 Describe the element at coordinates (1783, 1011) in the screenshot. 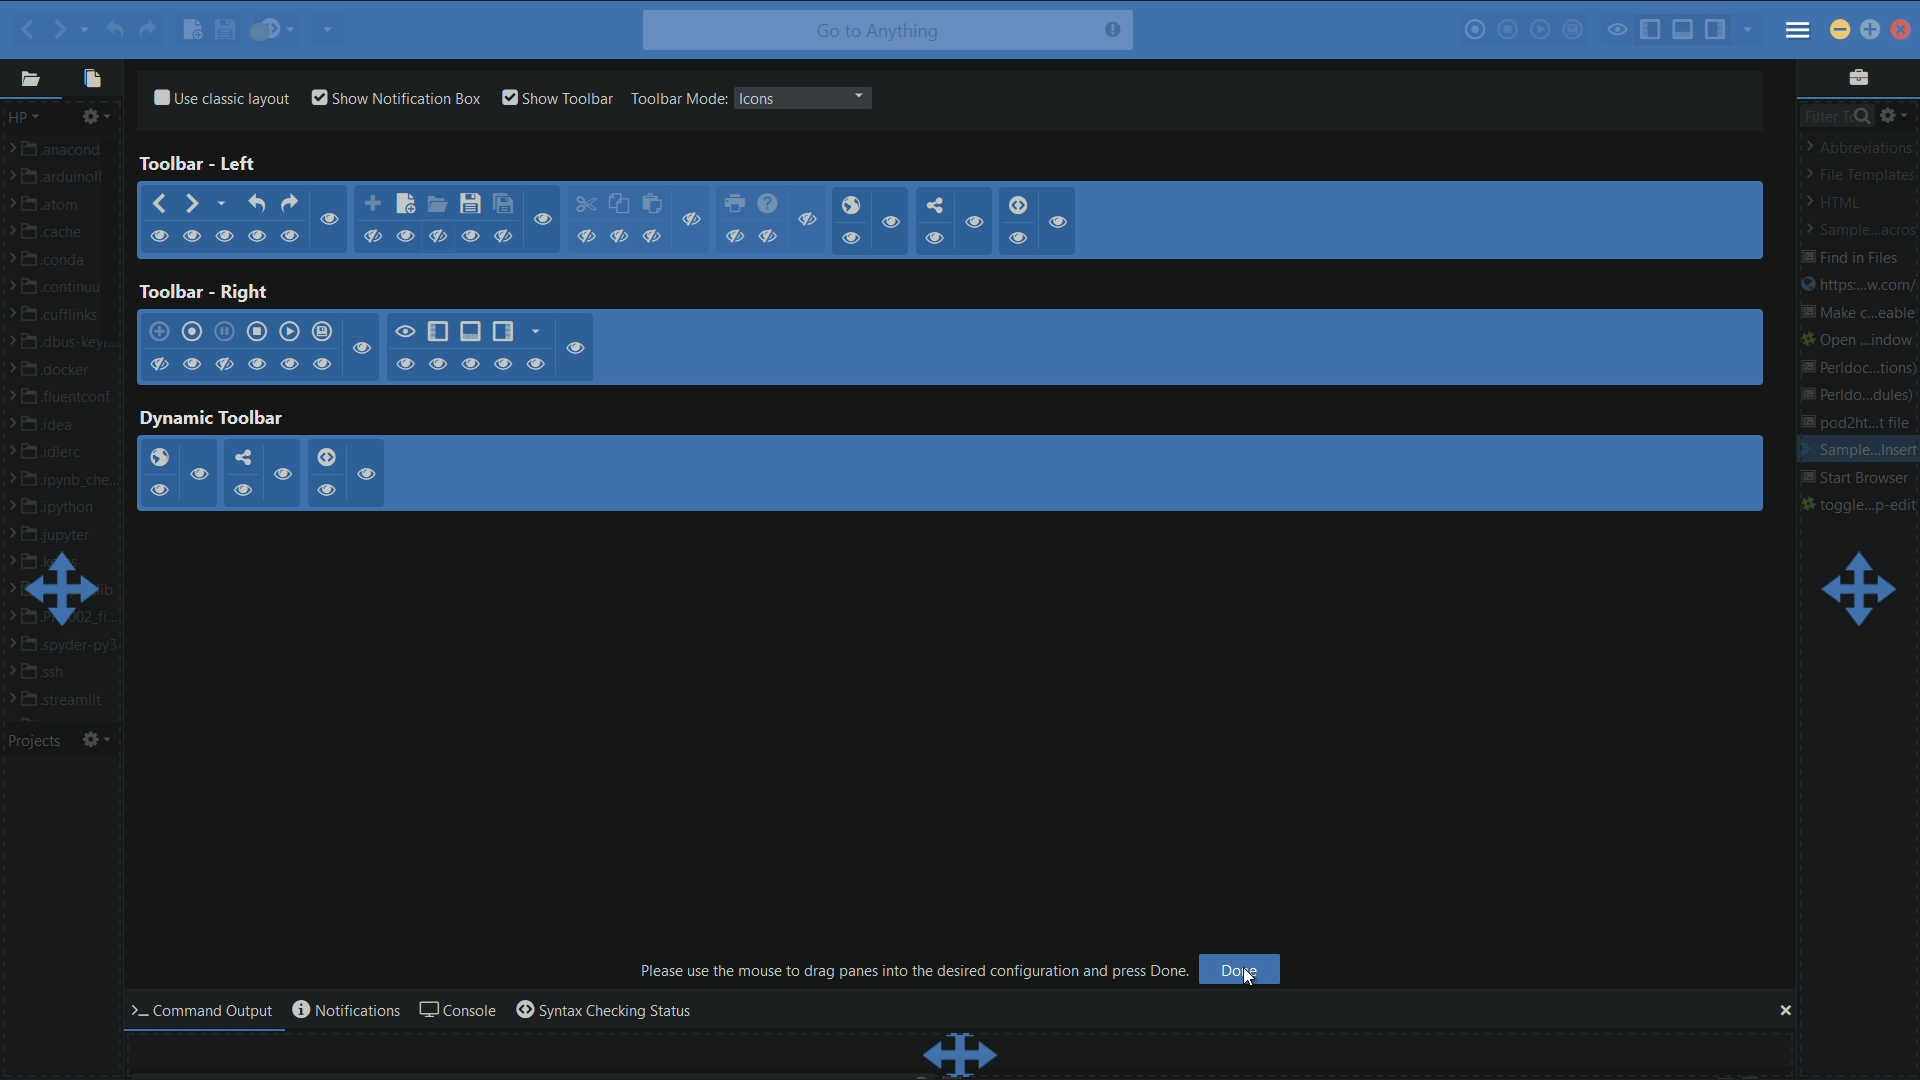

I see `close pane` at that location.